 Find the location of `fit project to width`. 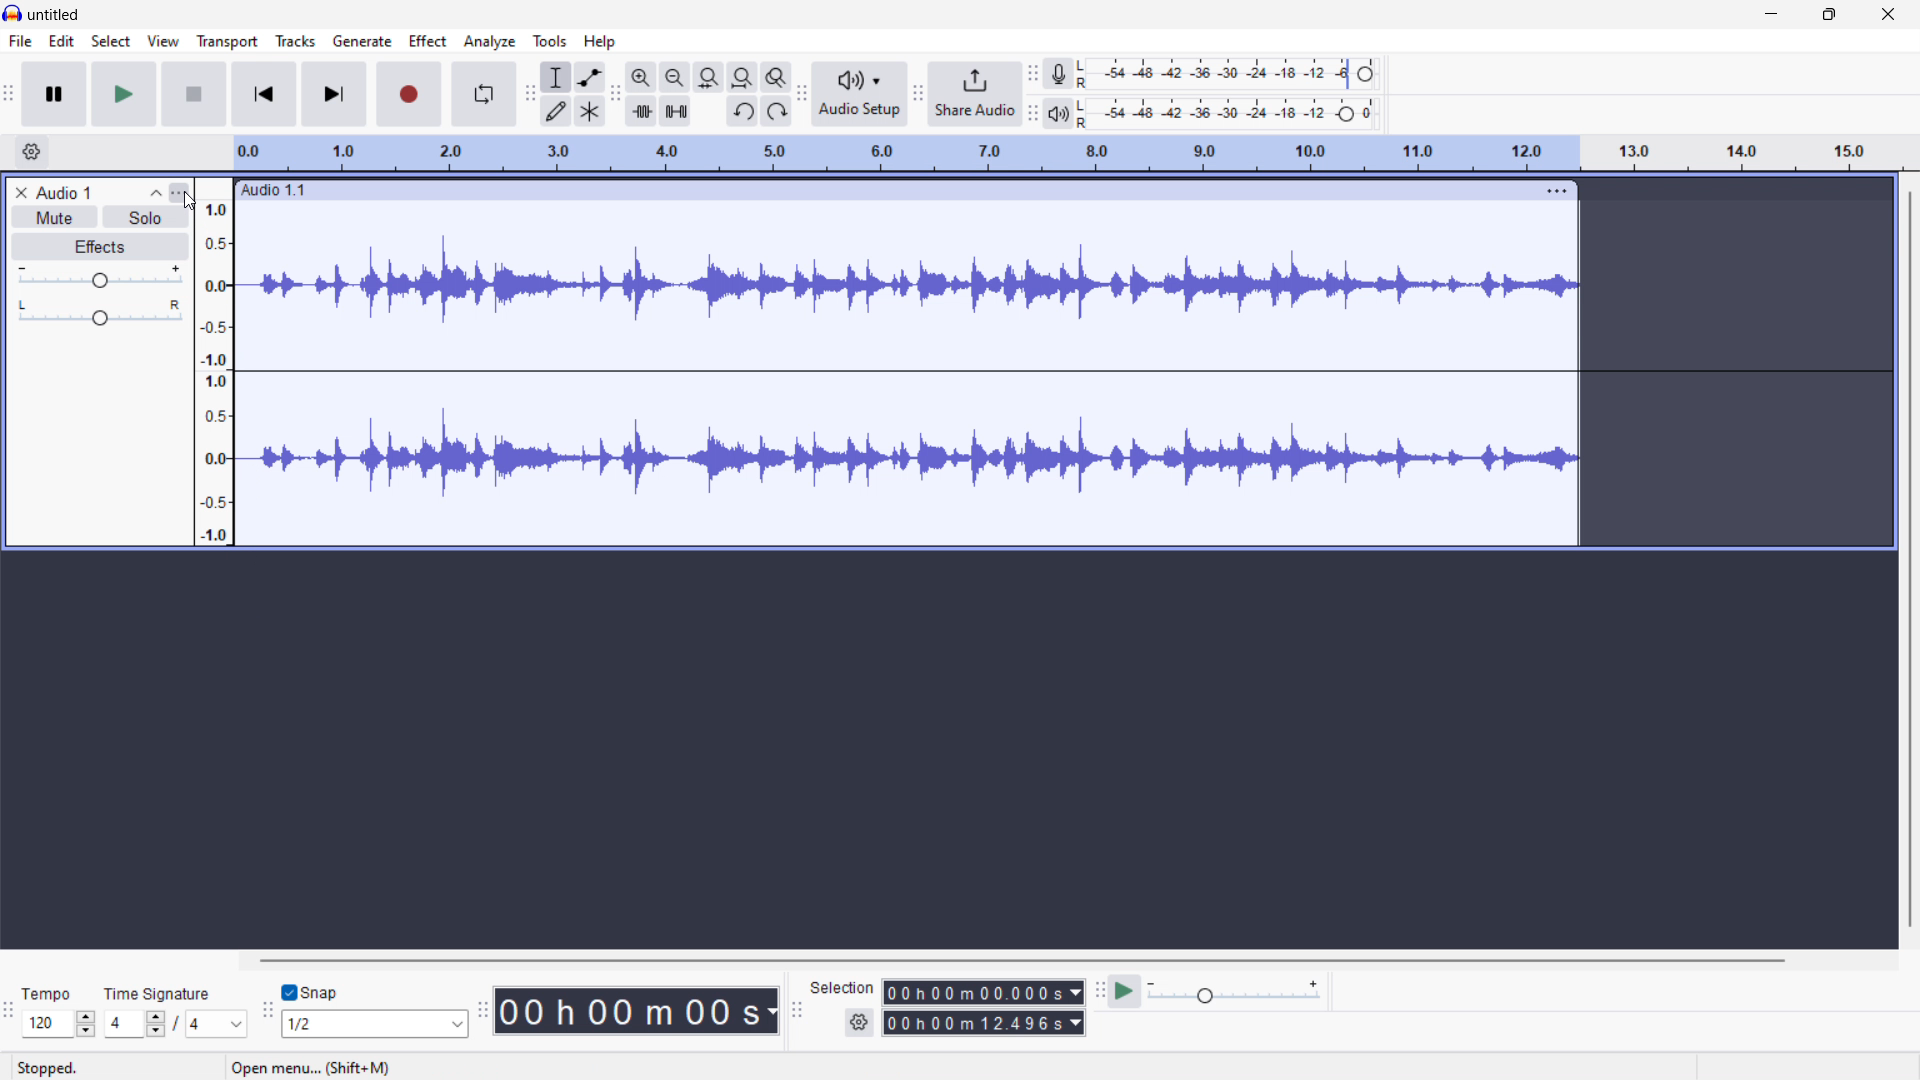

fit project to width is located at coordinates (742, 76).